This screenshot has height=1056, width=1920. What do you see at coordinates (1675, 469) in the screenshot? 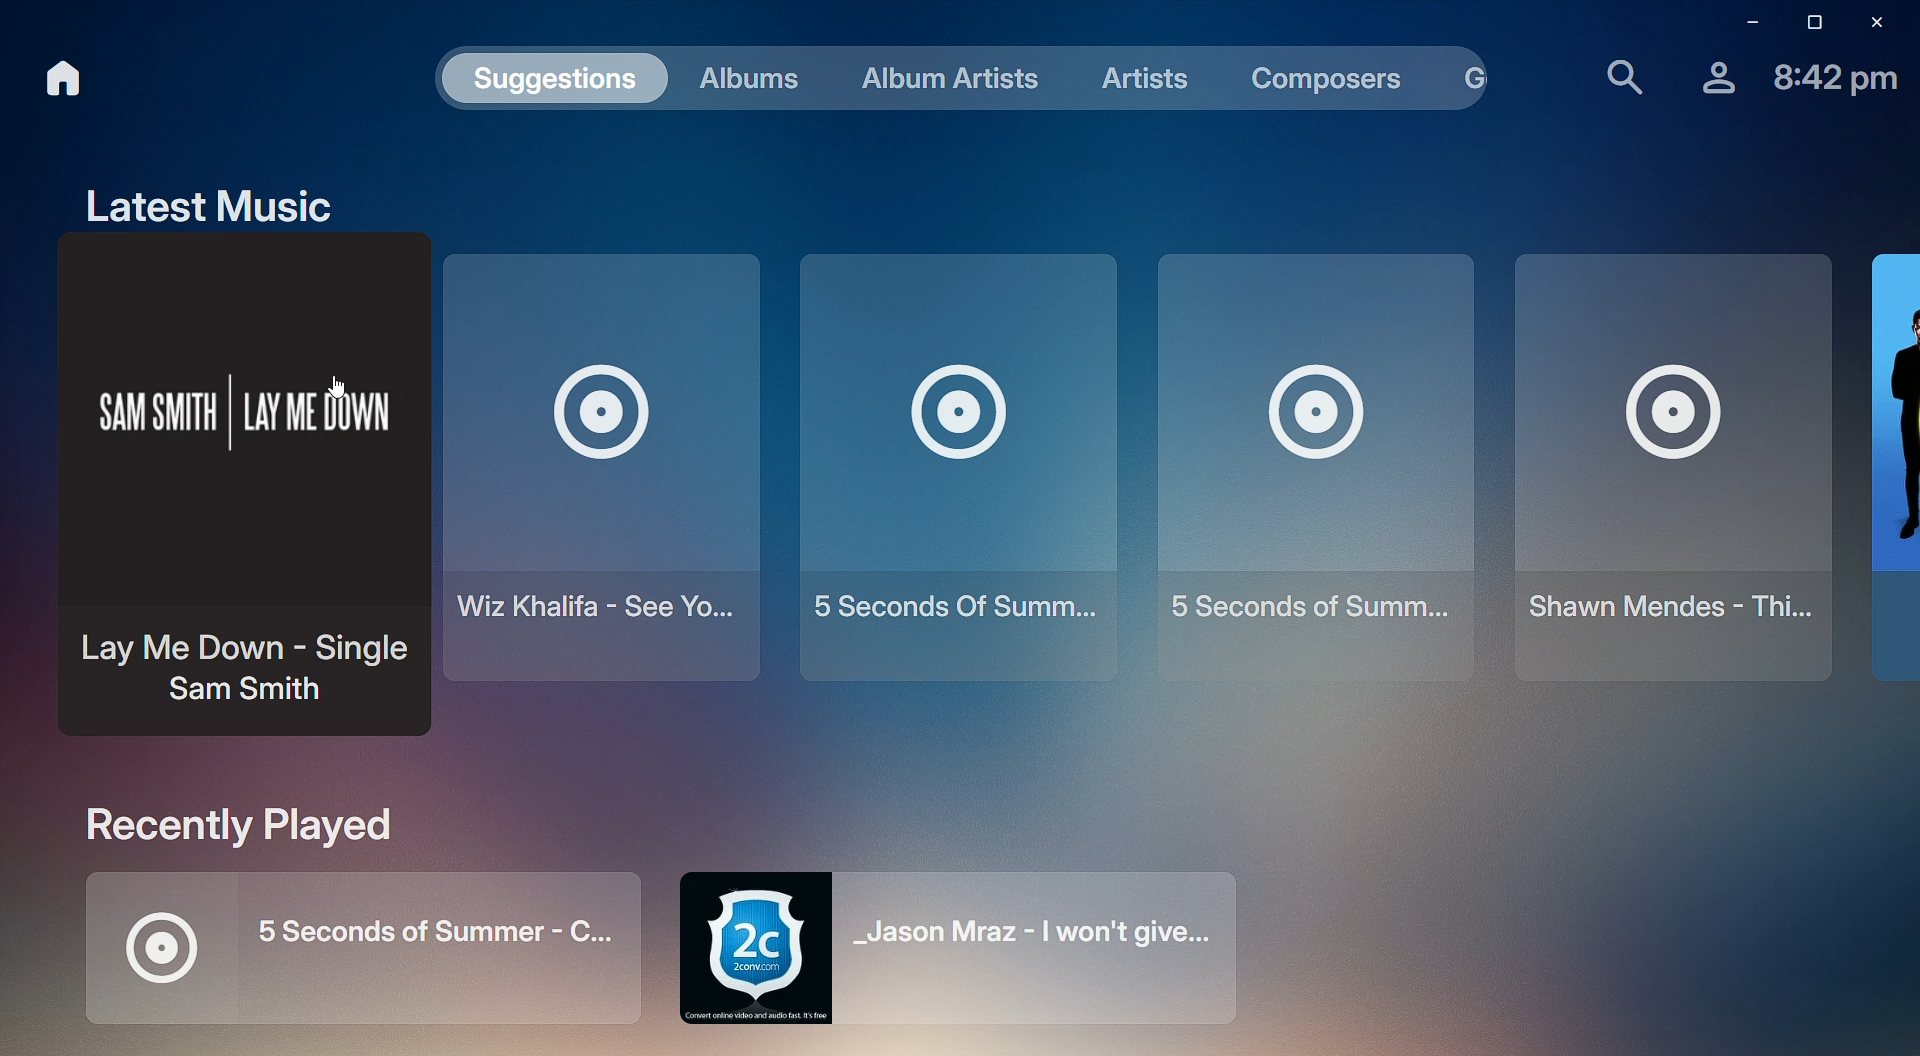
I see `Shawn Mendes` at bounding box center [1675, 469].